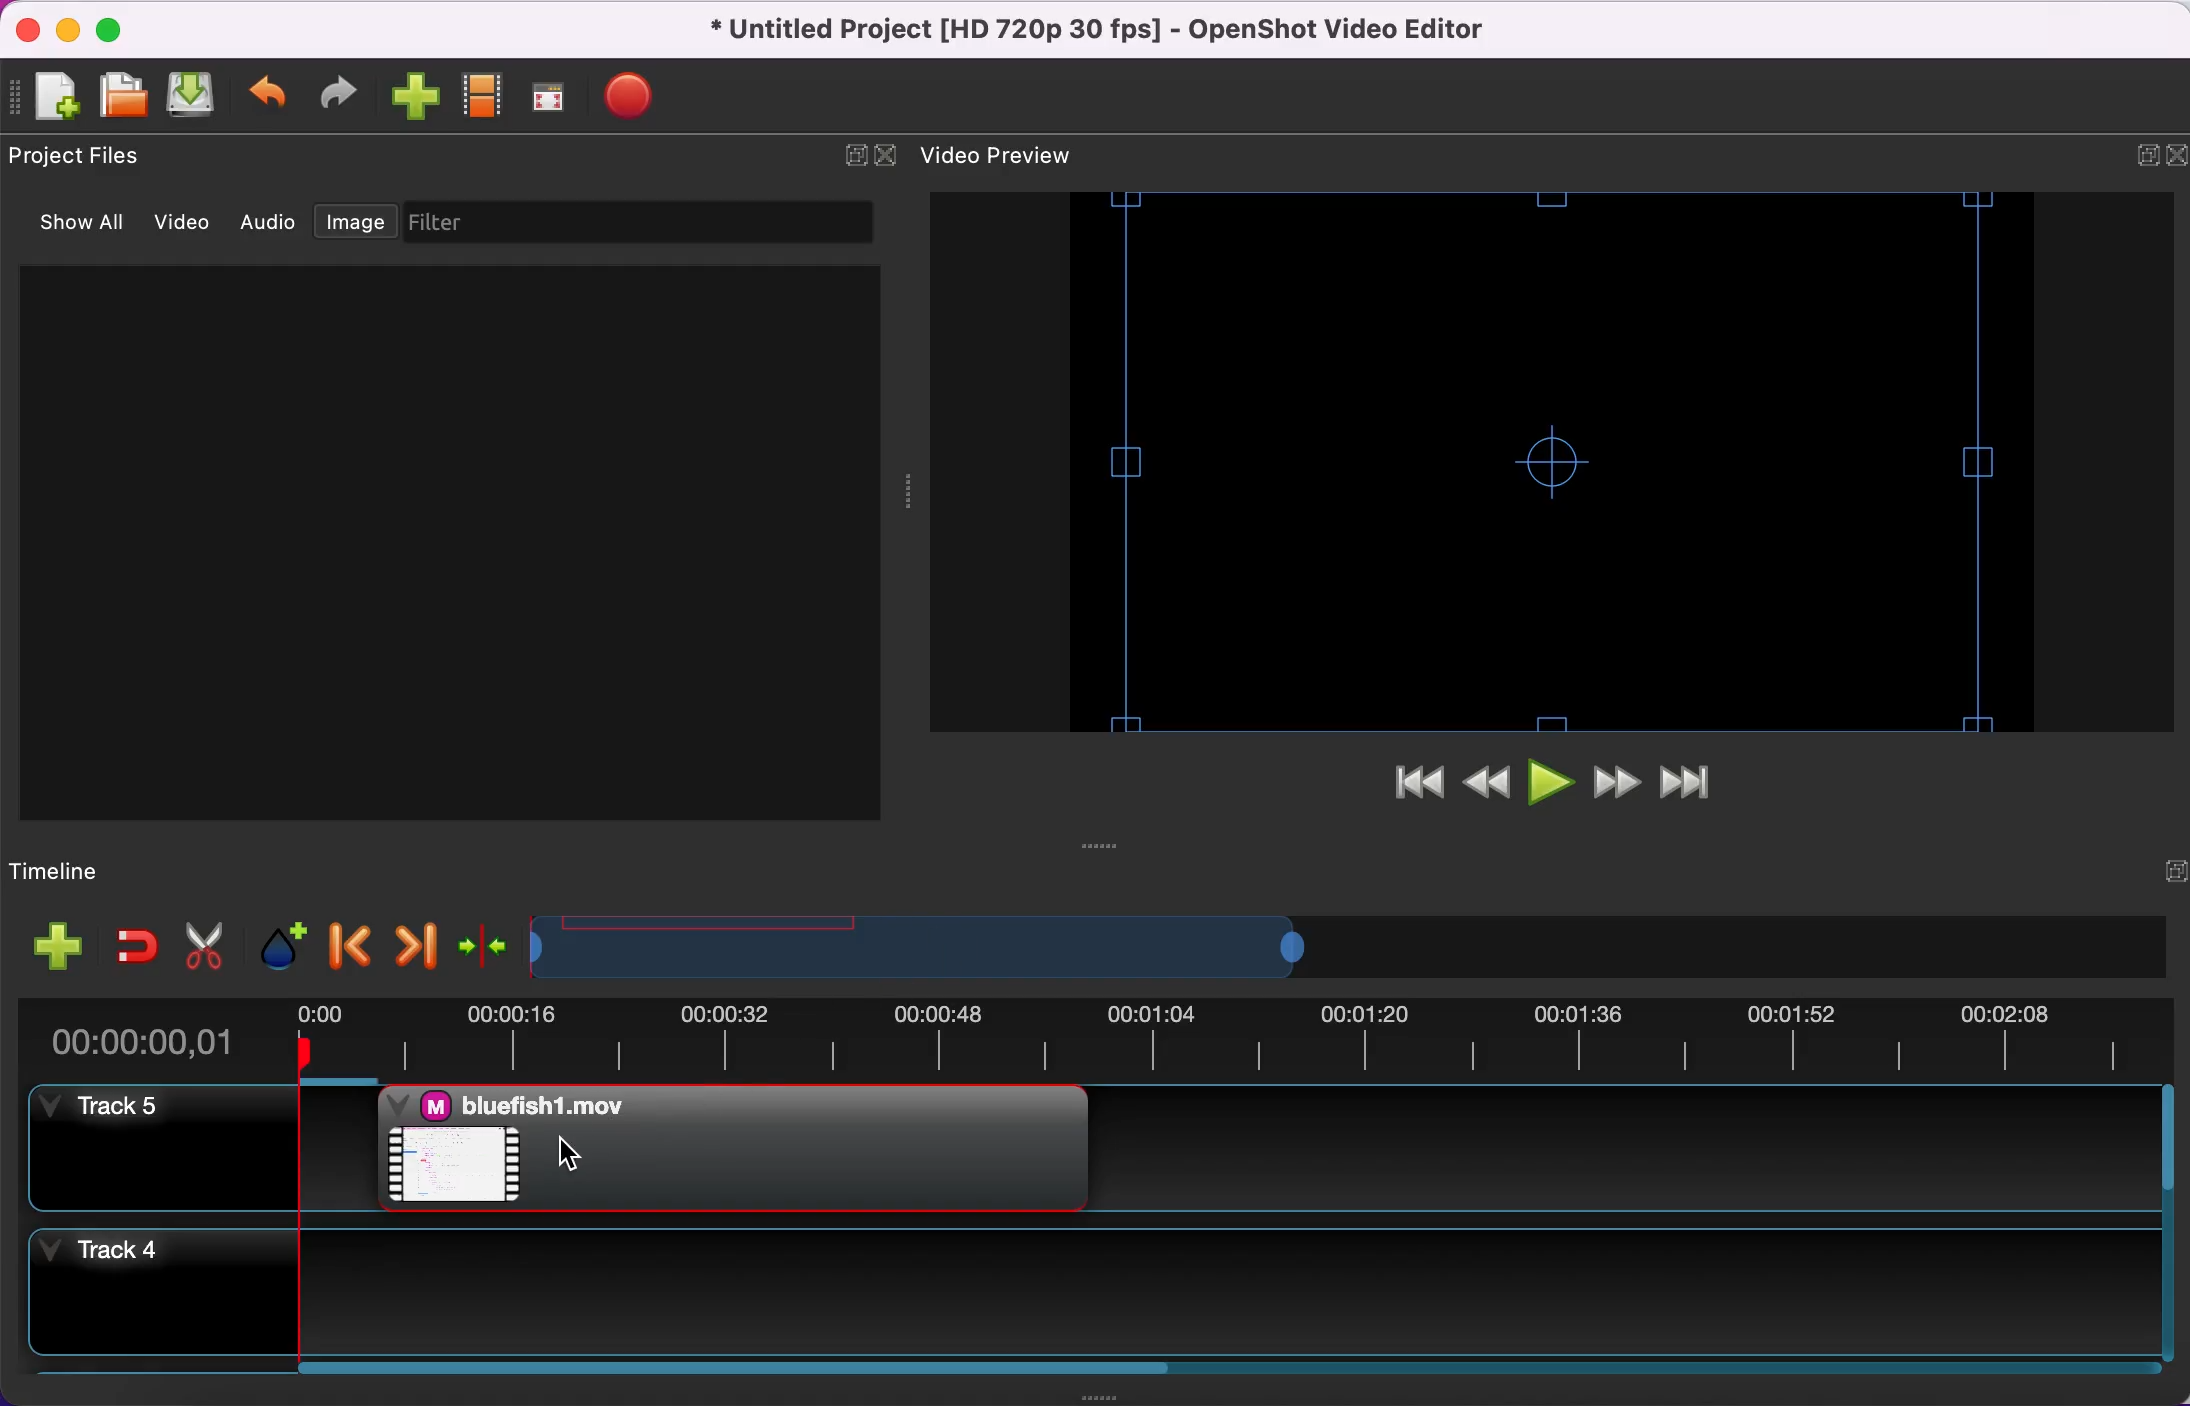  What do you see at coordinates (352, 223) in the screenshot?
I see `image` at bounding box center [352, 223].